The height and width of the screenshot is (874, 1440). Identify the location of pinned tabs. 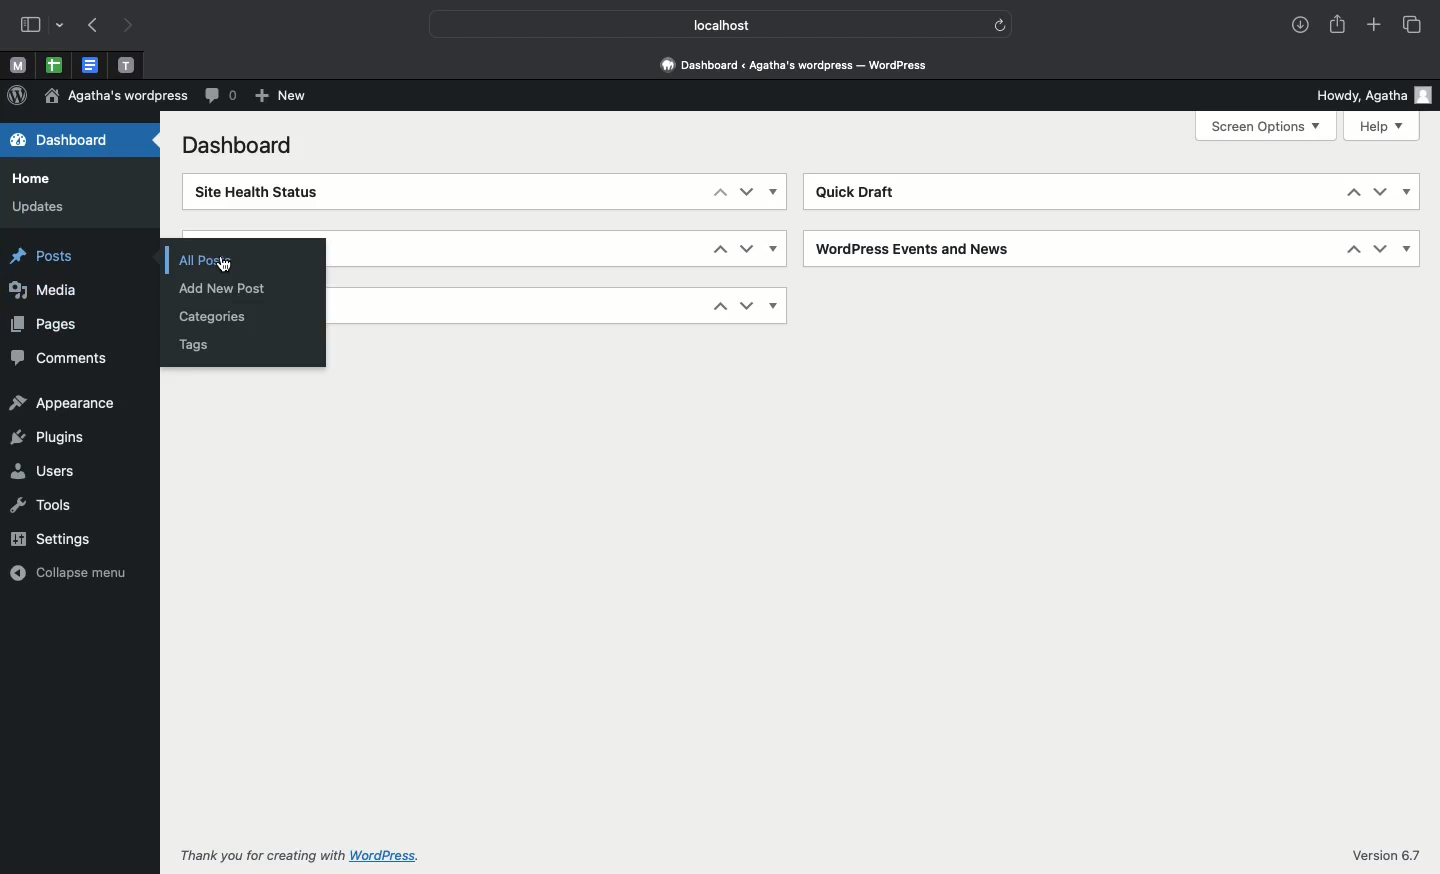
(57, 66).